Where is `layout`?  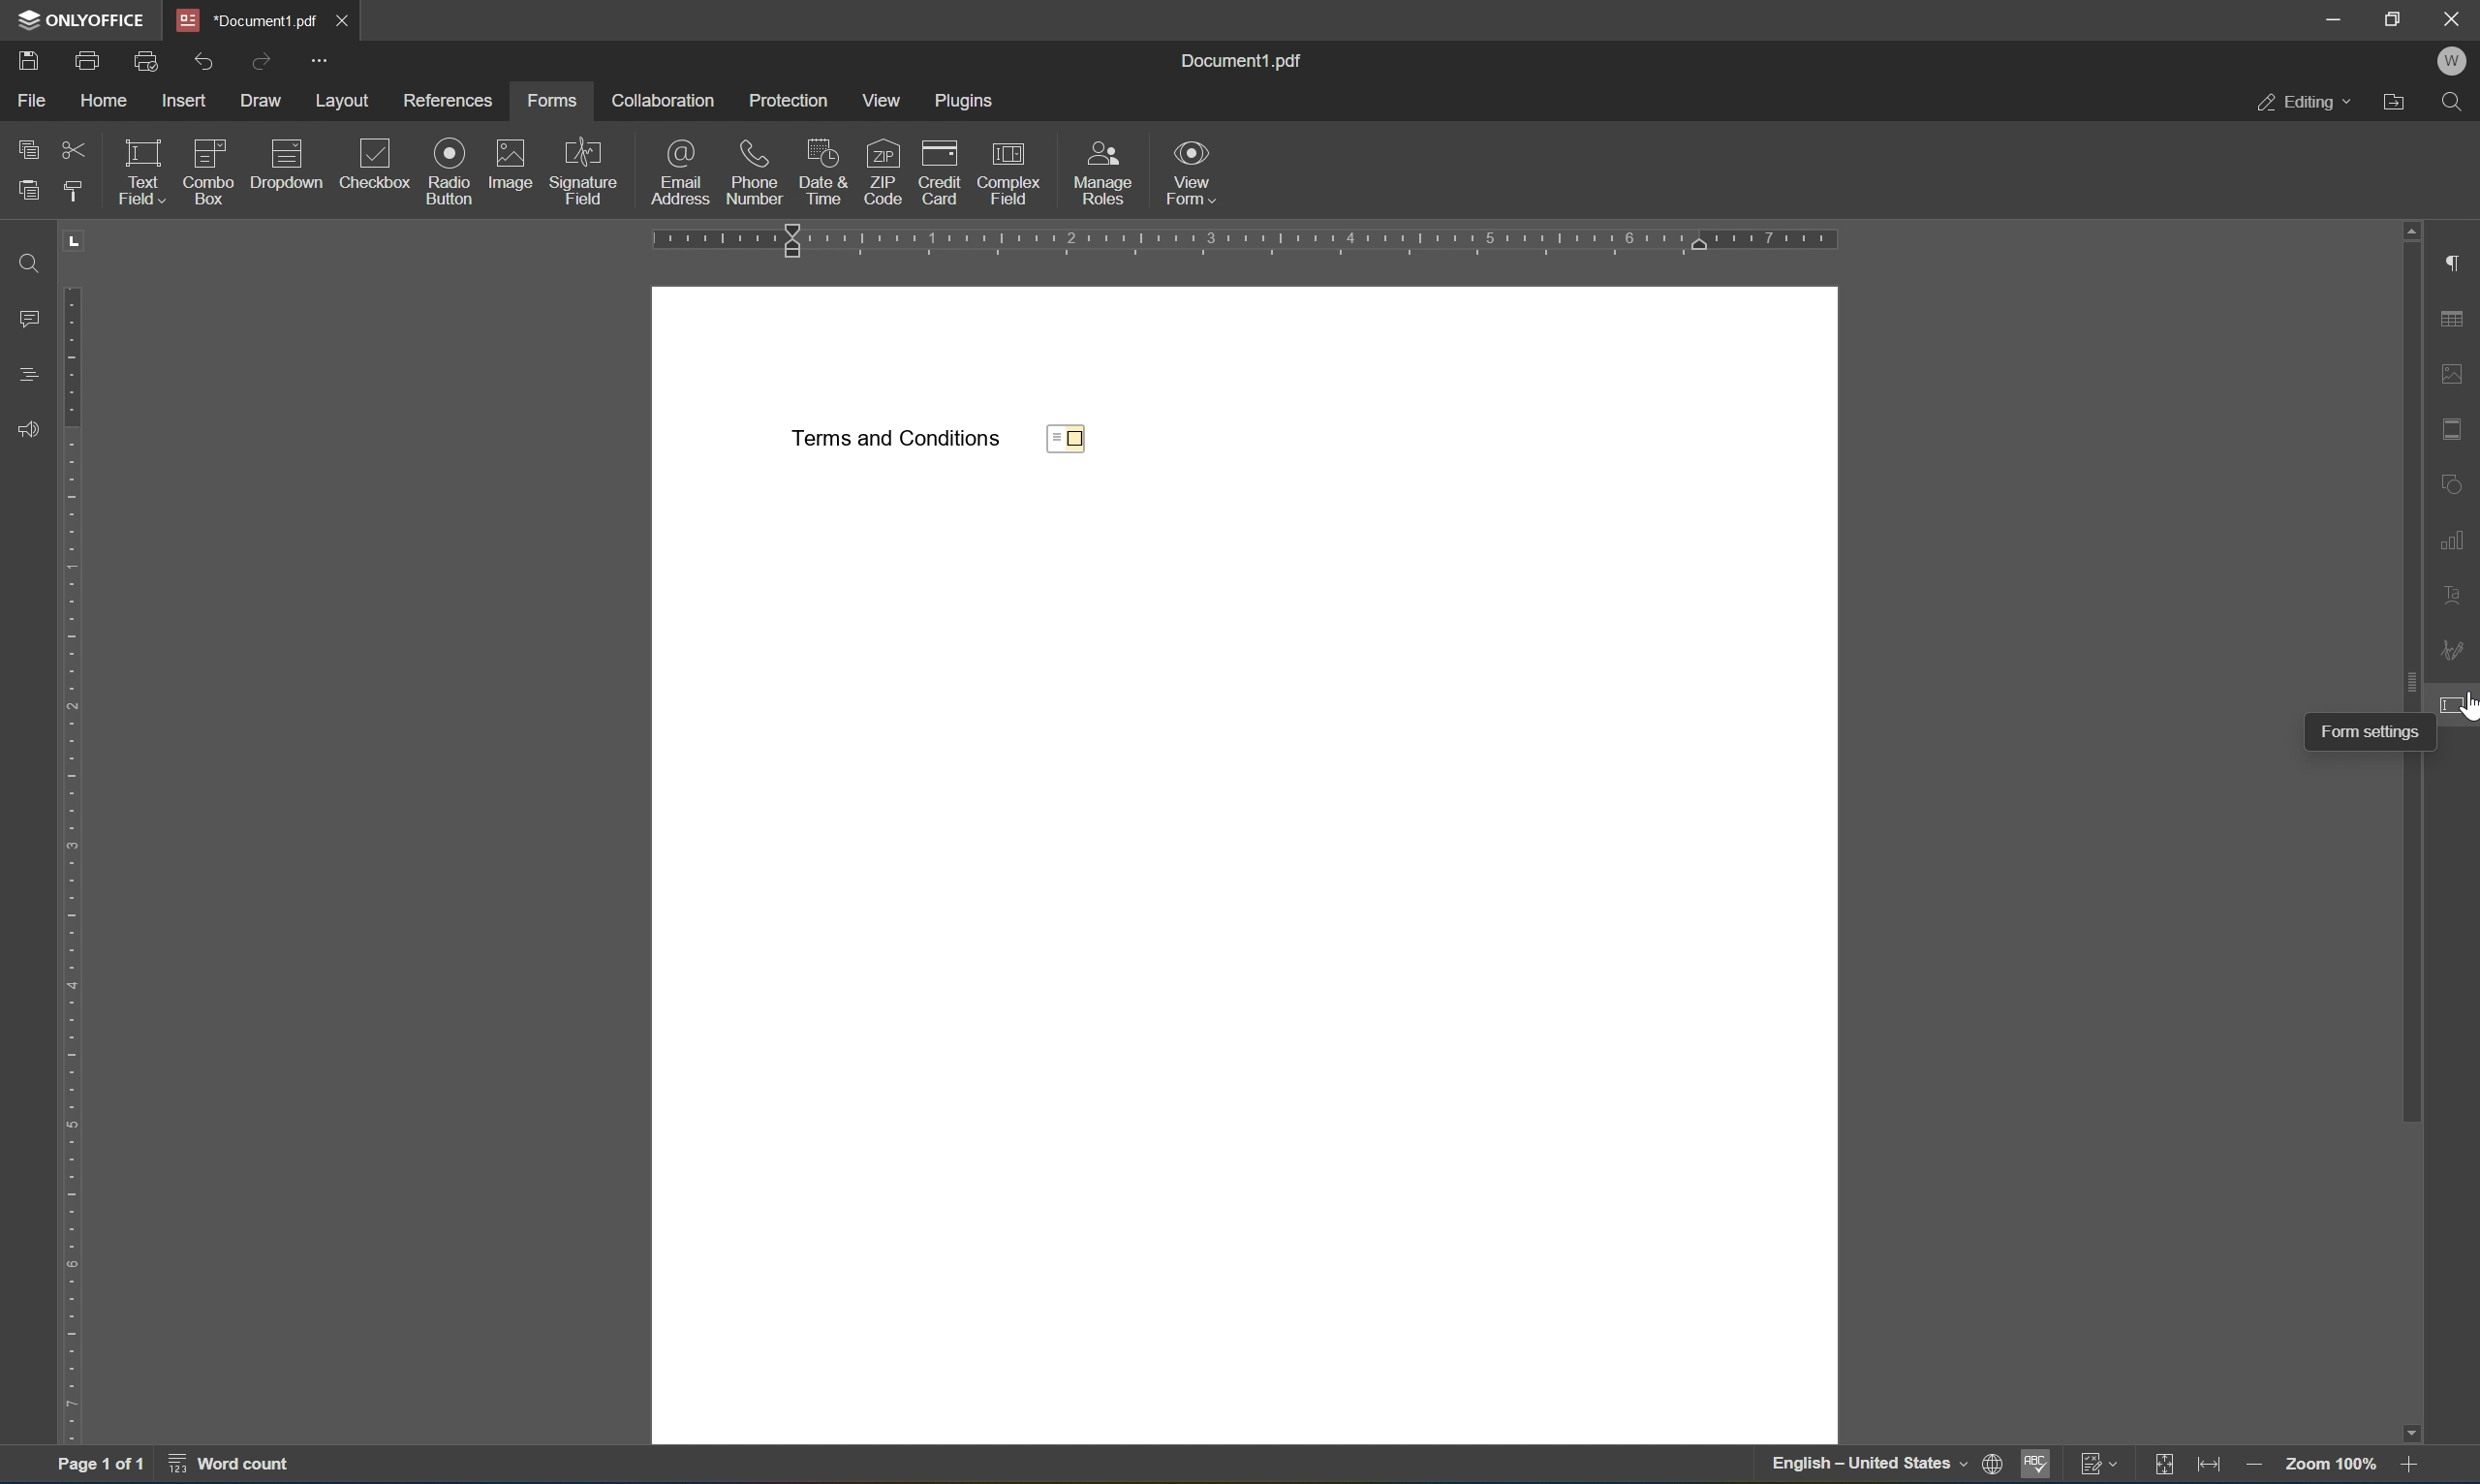 layout is located at coordinates (343, 100).